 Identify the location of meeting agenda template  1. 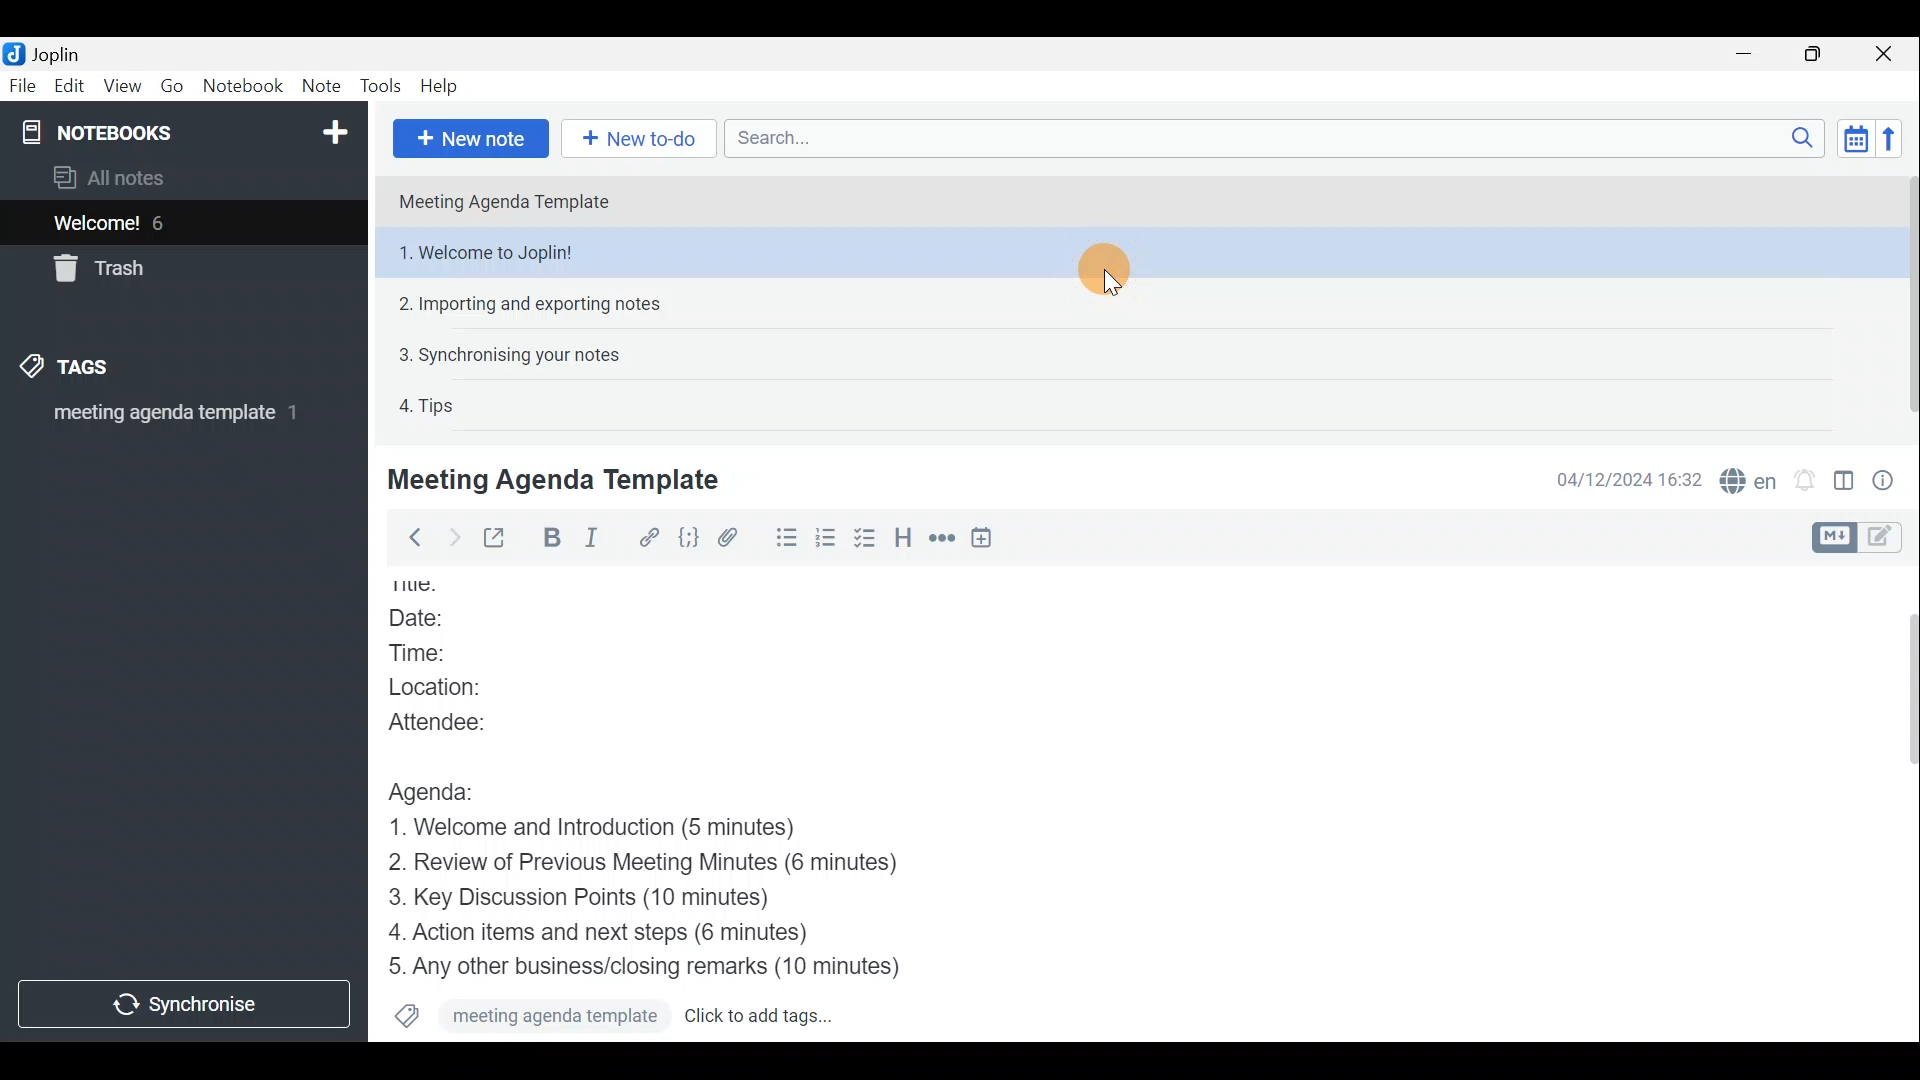
(177, 420).